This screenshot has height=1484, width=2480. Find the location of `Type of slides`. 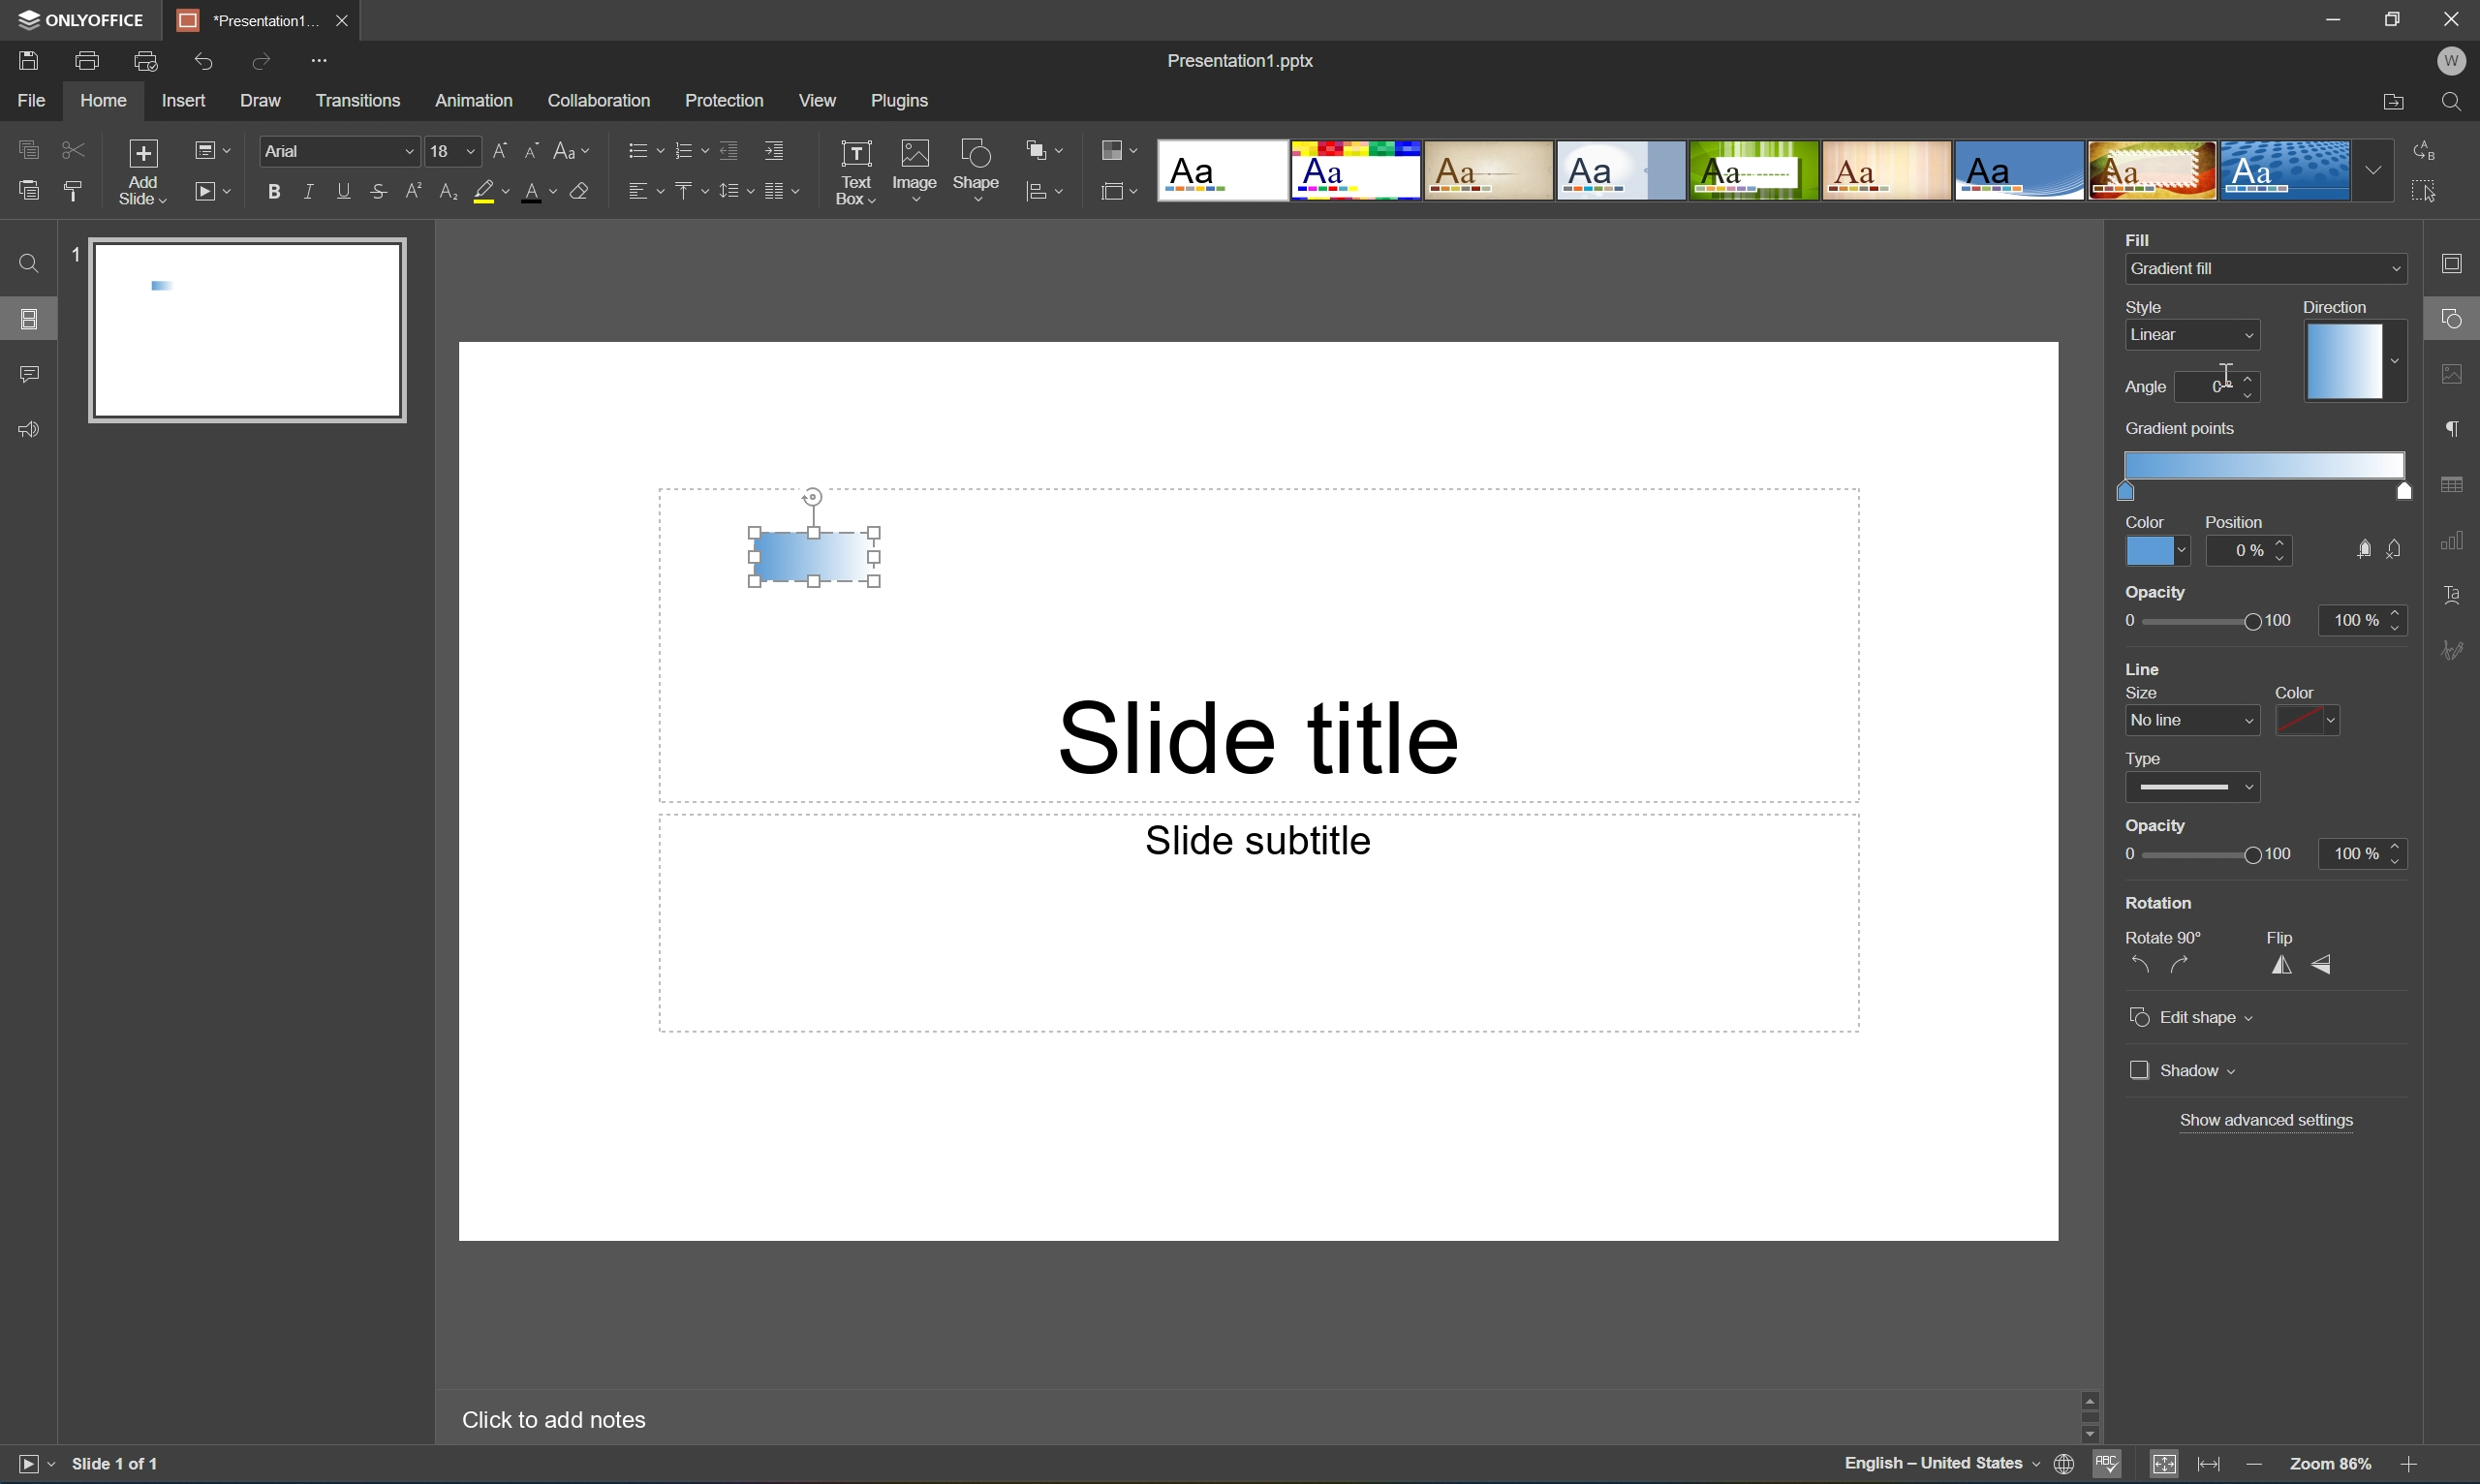

Type of slides is located at coordinates (1753, 171).